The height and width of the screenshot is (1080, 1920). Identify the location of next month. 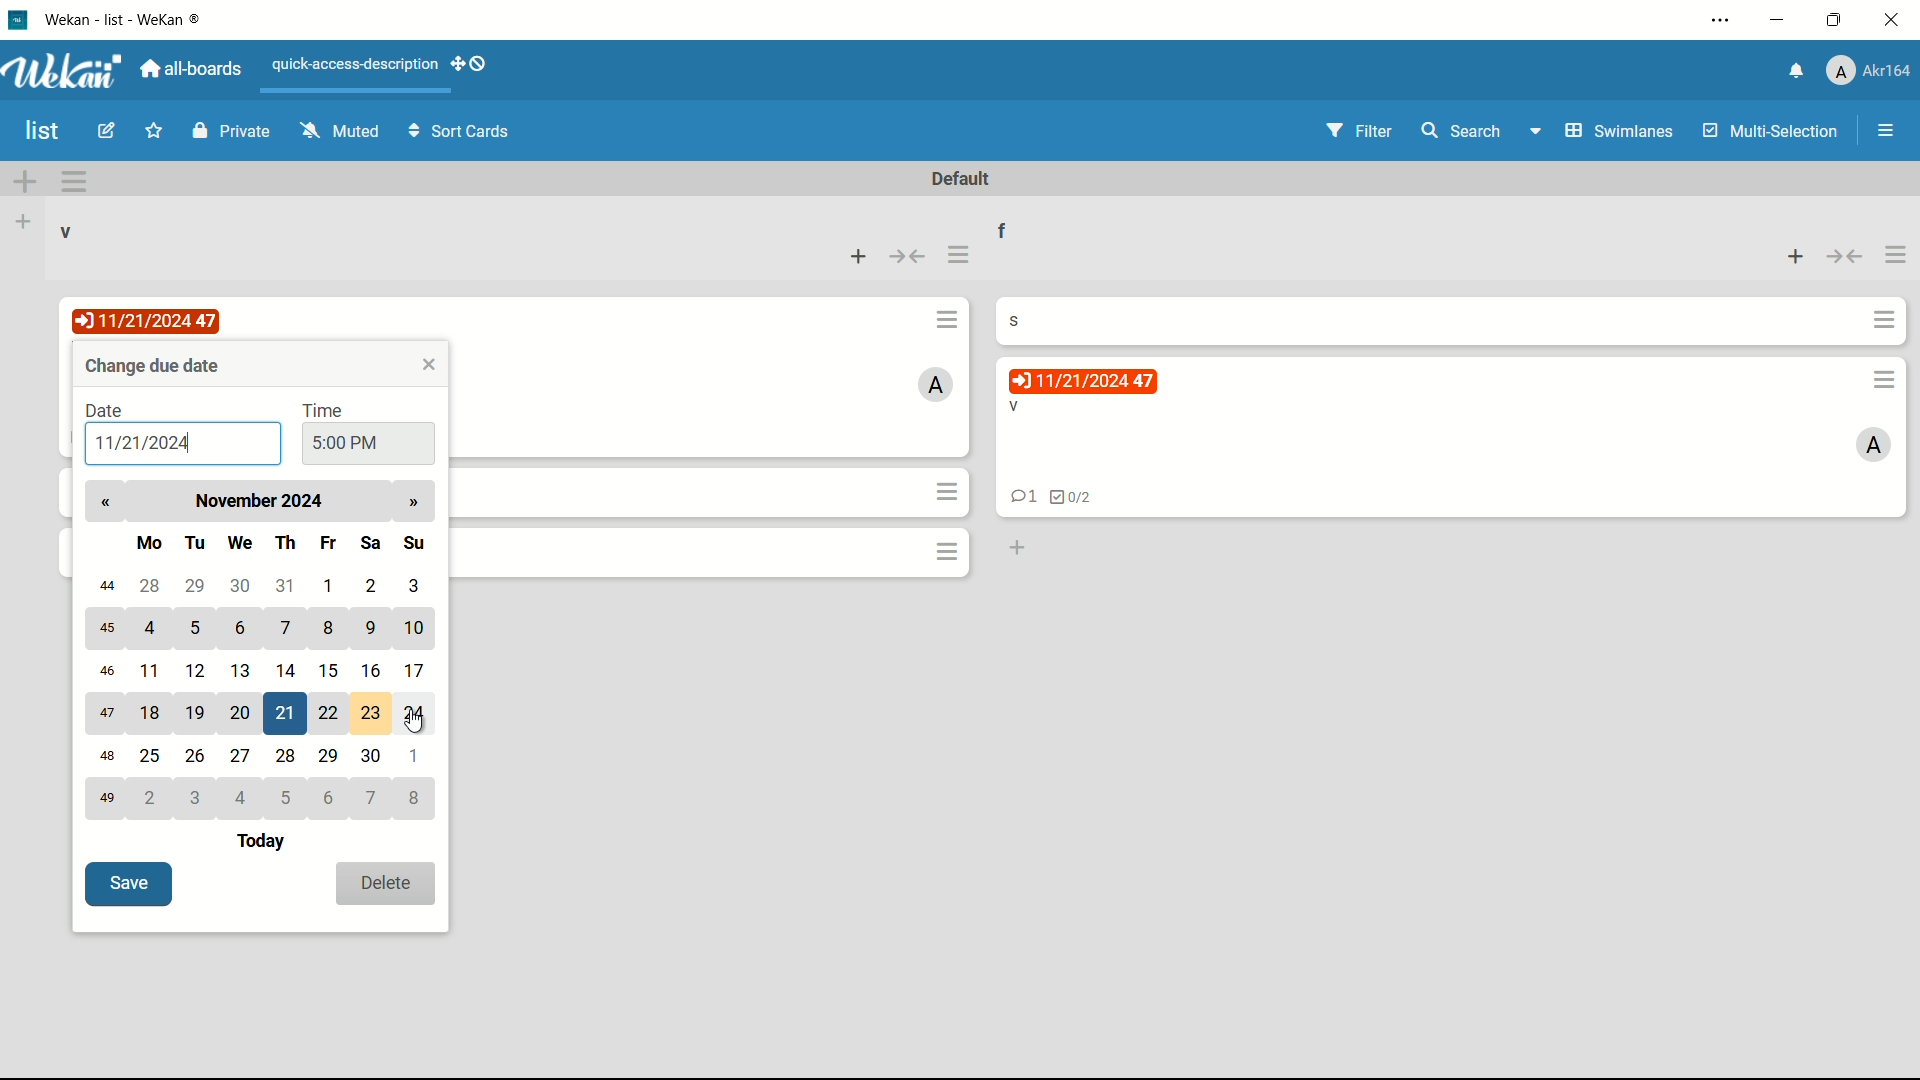
(412, 503).